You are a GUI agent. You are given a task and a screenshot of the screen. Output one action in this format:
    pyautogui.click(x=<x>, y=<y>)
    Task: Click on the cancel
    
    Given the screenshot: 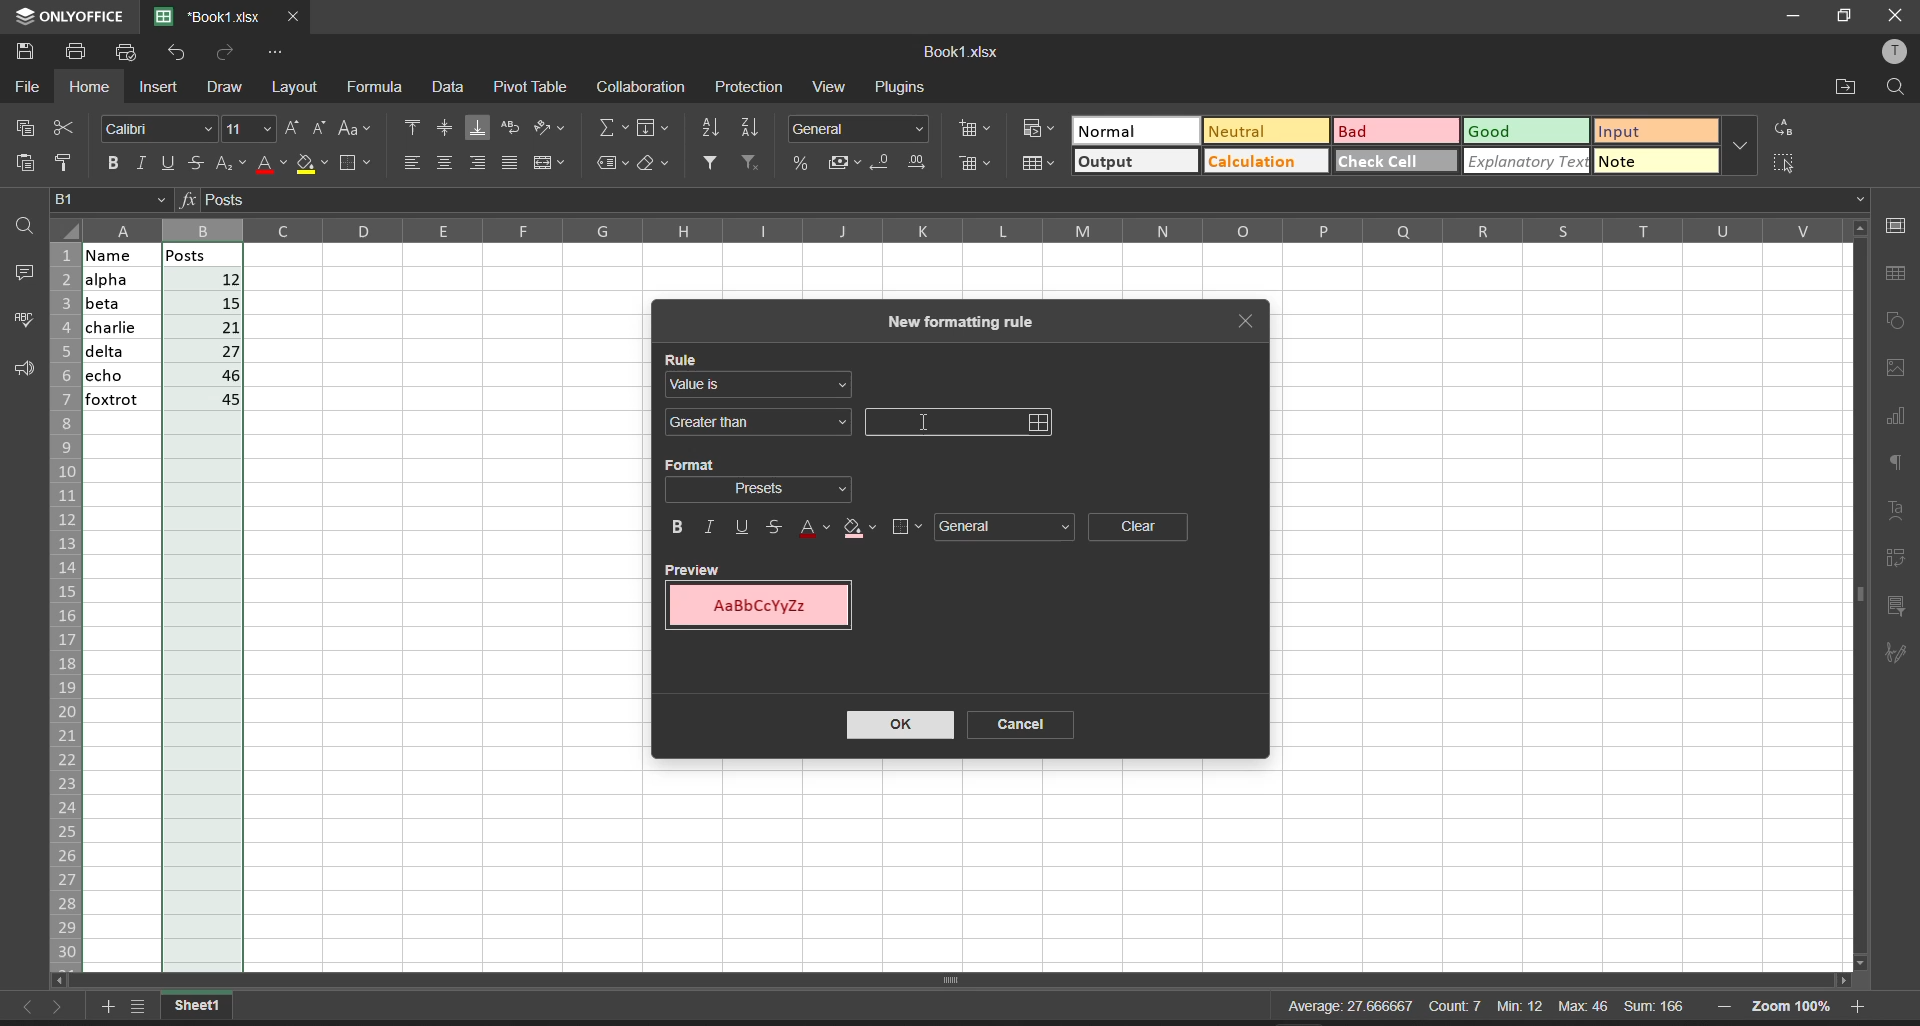 What is the action you would take?
    pyautogui.click(x=1028, y=728)
    